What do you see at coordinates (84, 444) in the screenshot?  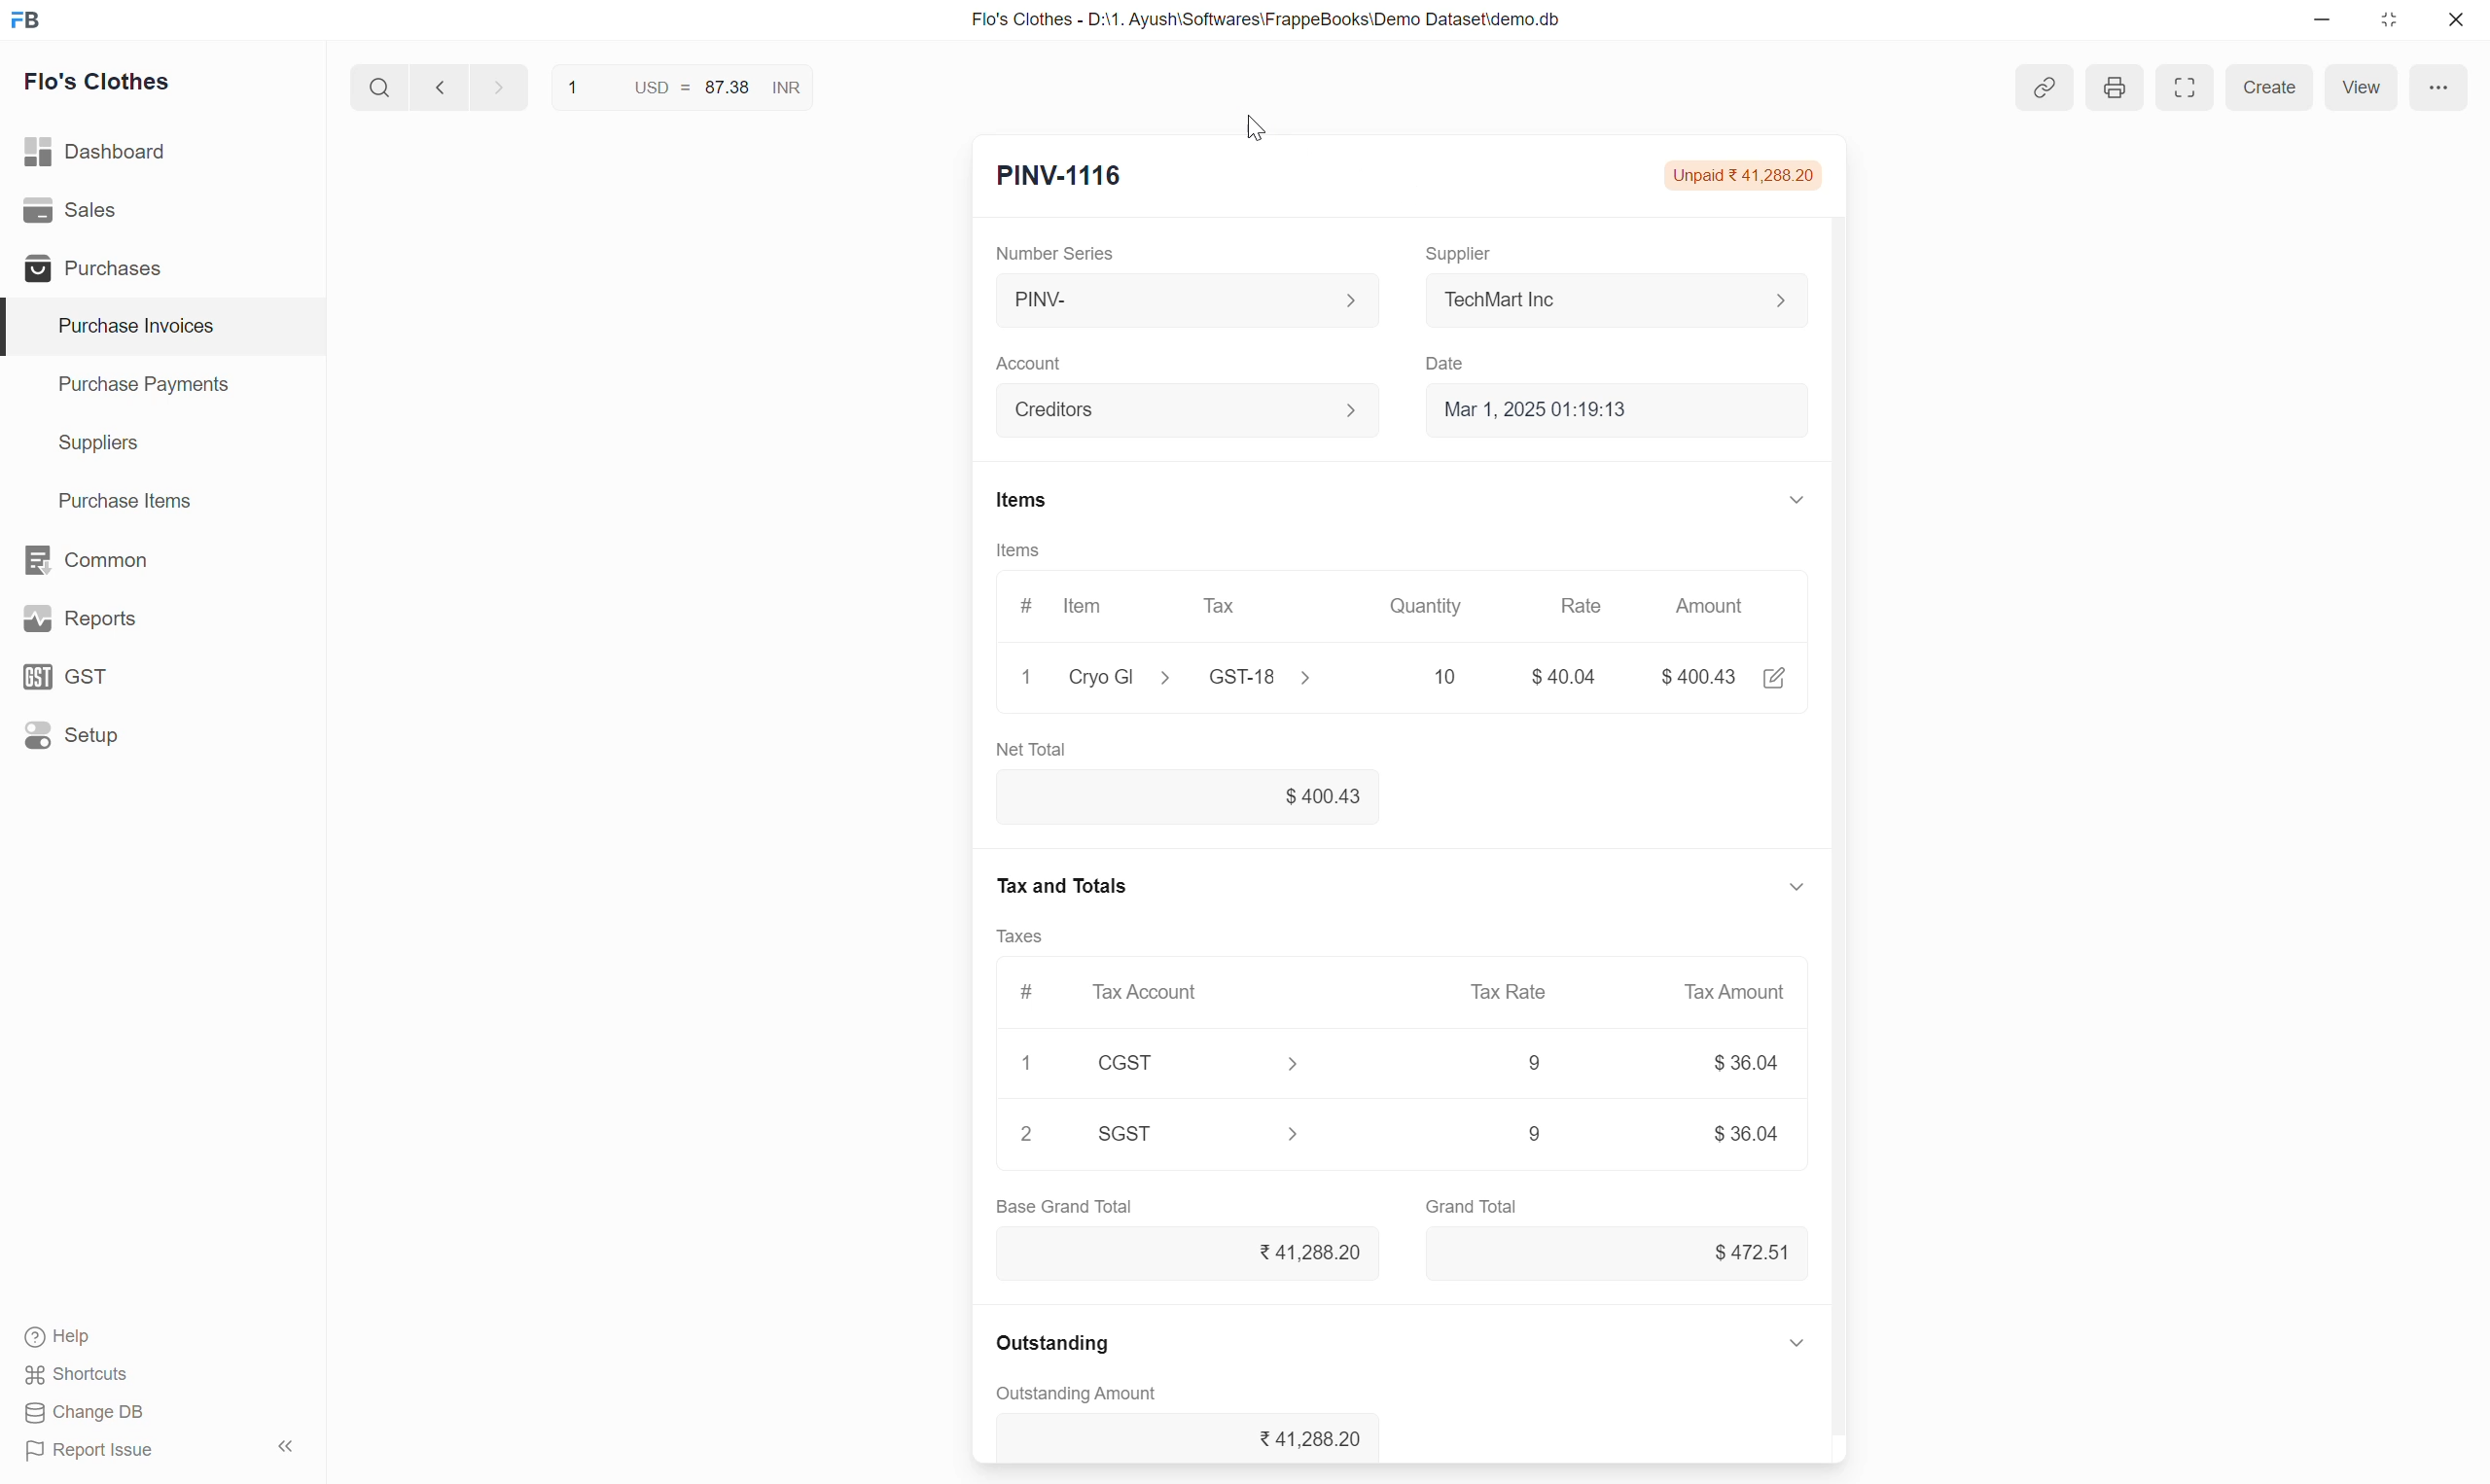 I see `Suppliers` at bounding box center [84, 444].